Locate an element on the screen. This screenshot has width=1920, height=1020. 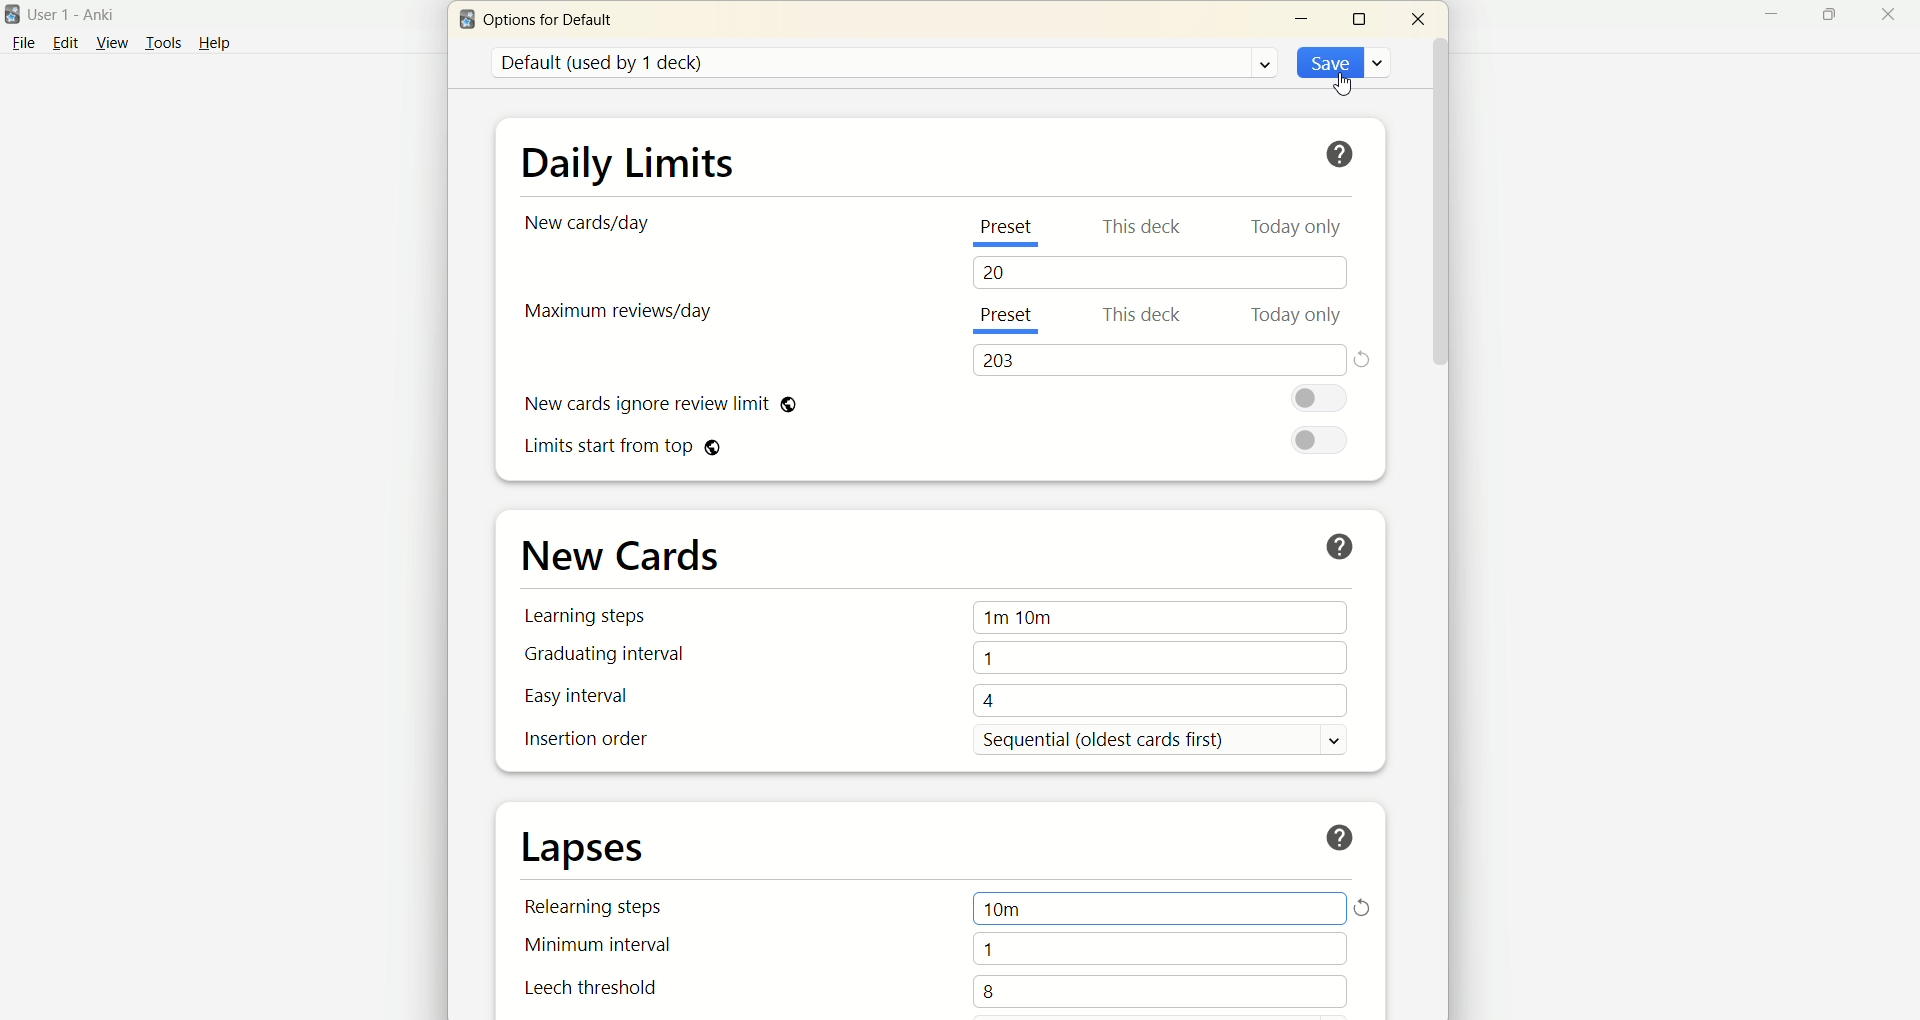
relearning steps is located at coordinates (601, 912).